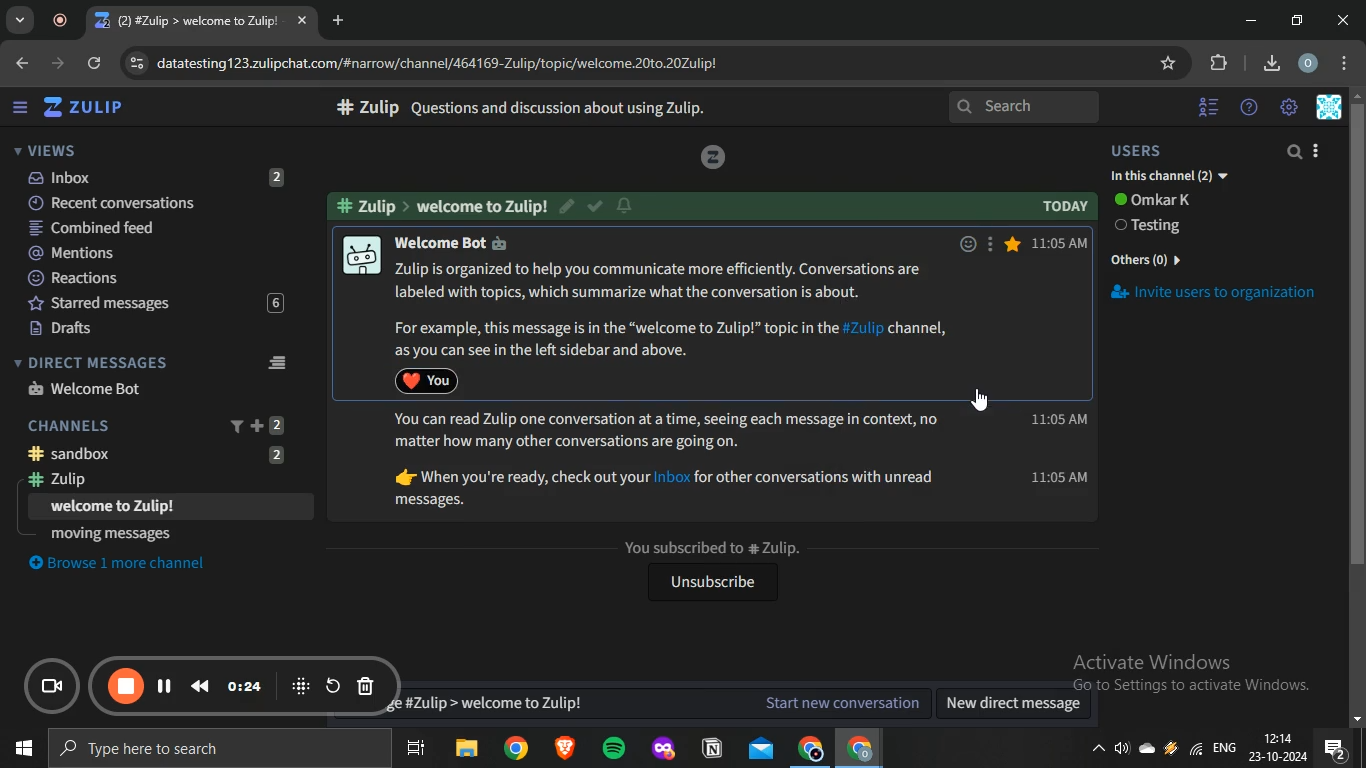 The width and height of the screenshot is (1366, 768). Describe the element at coordinates (246, 686) in the screenshot. I see `timeline` at that location.